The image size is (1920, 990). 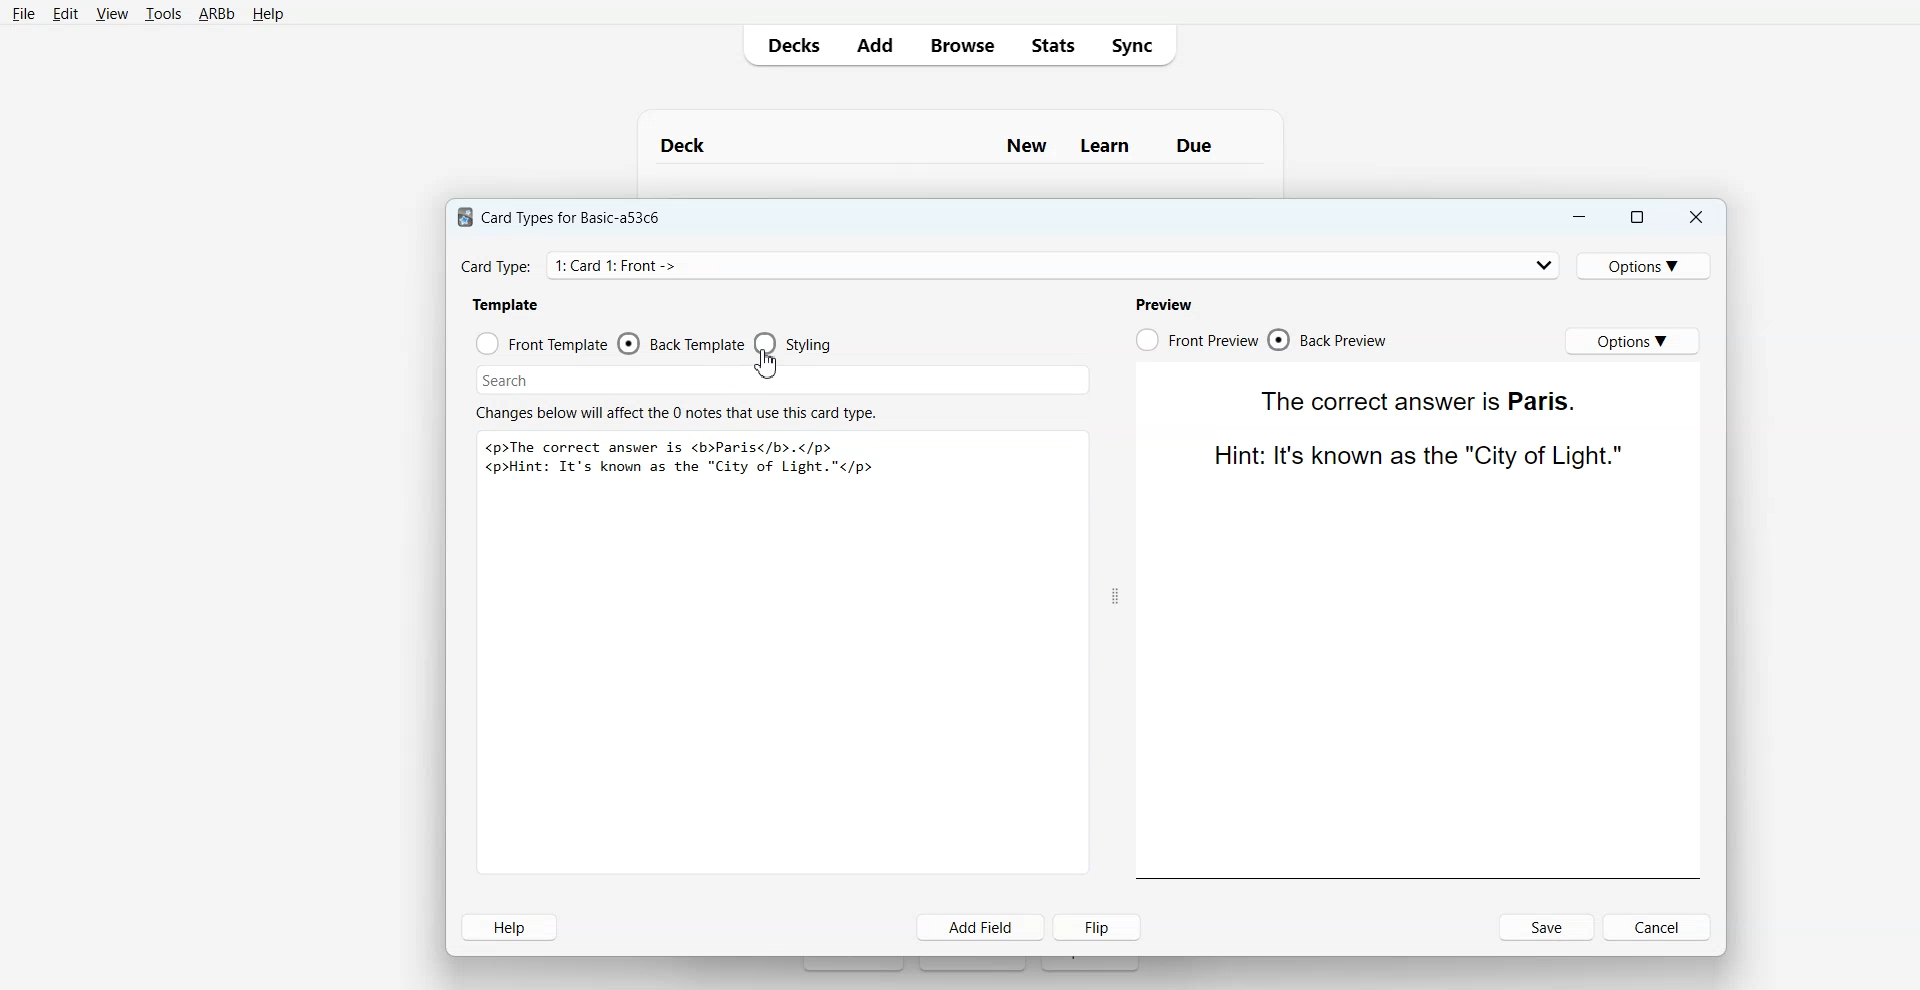 What do you see at coordinates (215, 15) in the screenshot?
I see `ARBb` at bounding box center [215, 15].